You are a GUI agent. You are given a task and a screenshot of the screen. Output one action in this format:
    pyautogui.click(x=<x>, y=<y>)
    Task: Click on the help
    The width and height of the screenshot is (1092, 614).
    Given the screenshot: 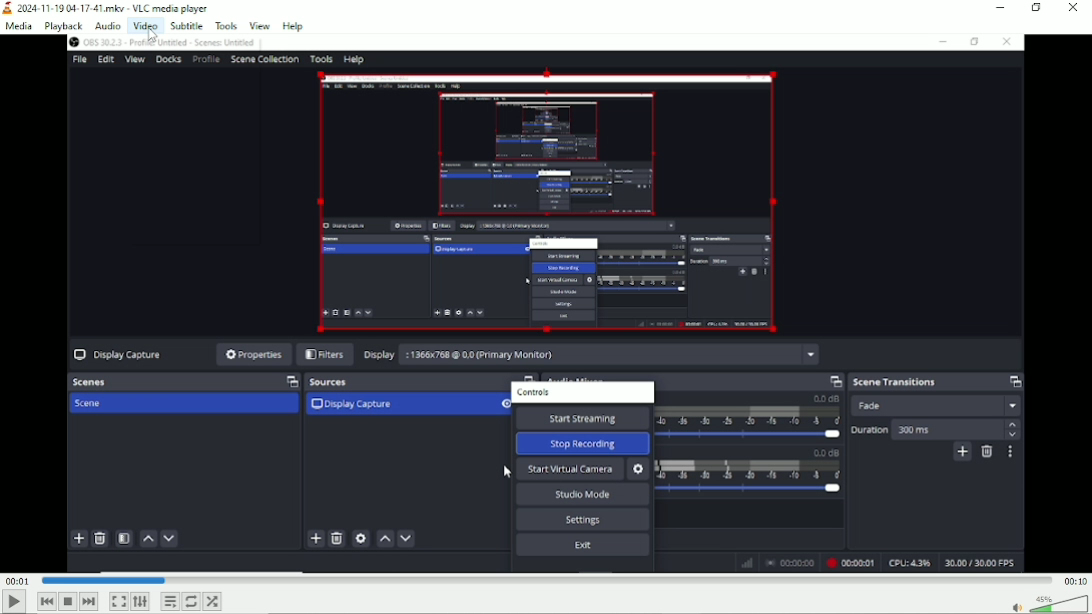 What is the action you would take?
    pyautogui.click(x=292, y=26)
    